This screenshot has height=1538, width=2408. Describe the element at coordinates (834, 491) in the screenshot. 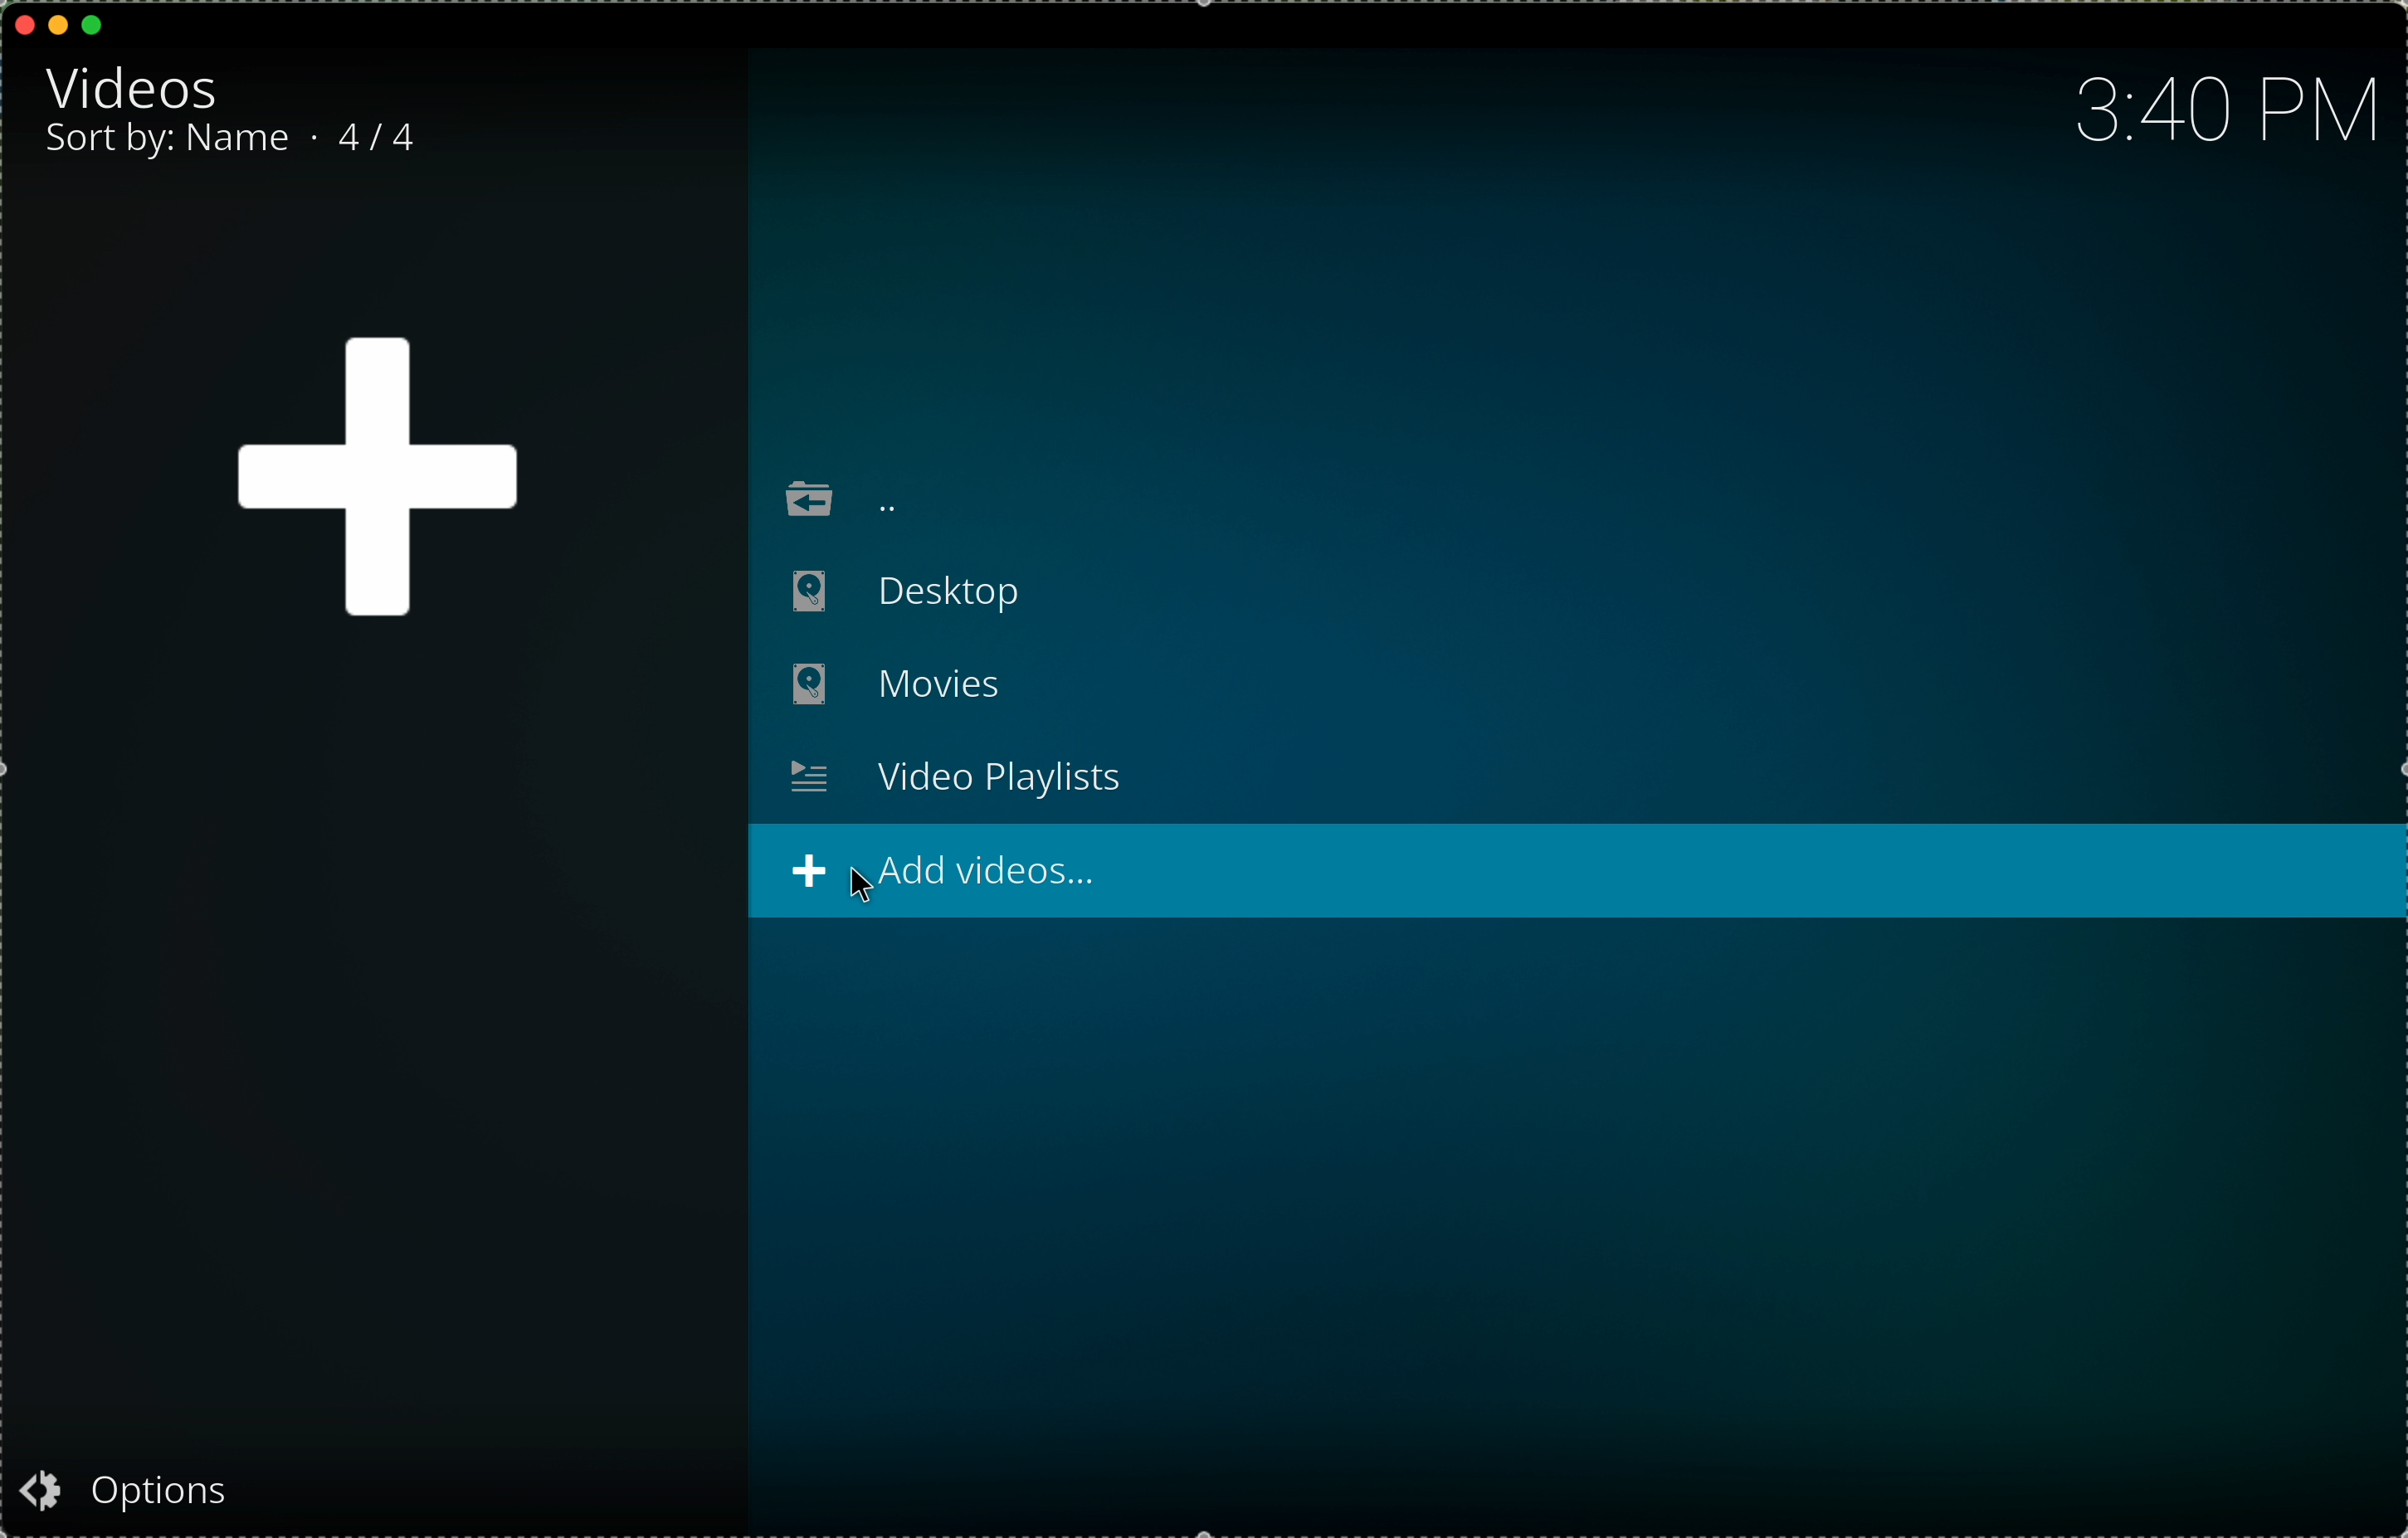

I see `back` at that location.